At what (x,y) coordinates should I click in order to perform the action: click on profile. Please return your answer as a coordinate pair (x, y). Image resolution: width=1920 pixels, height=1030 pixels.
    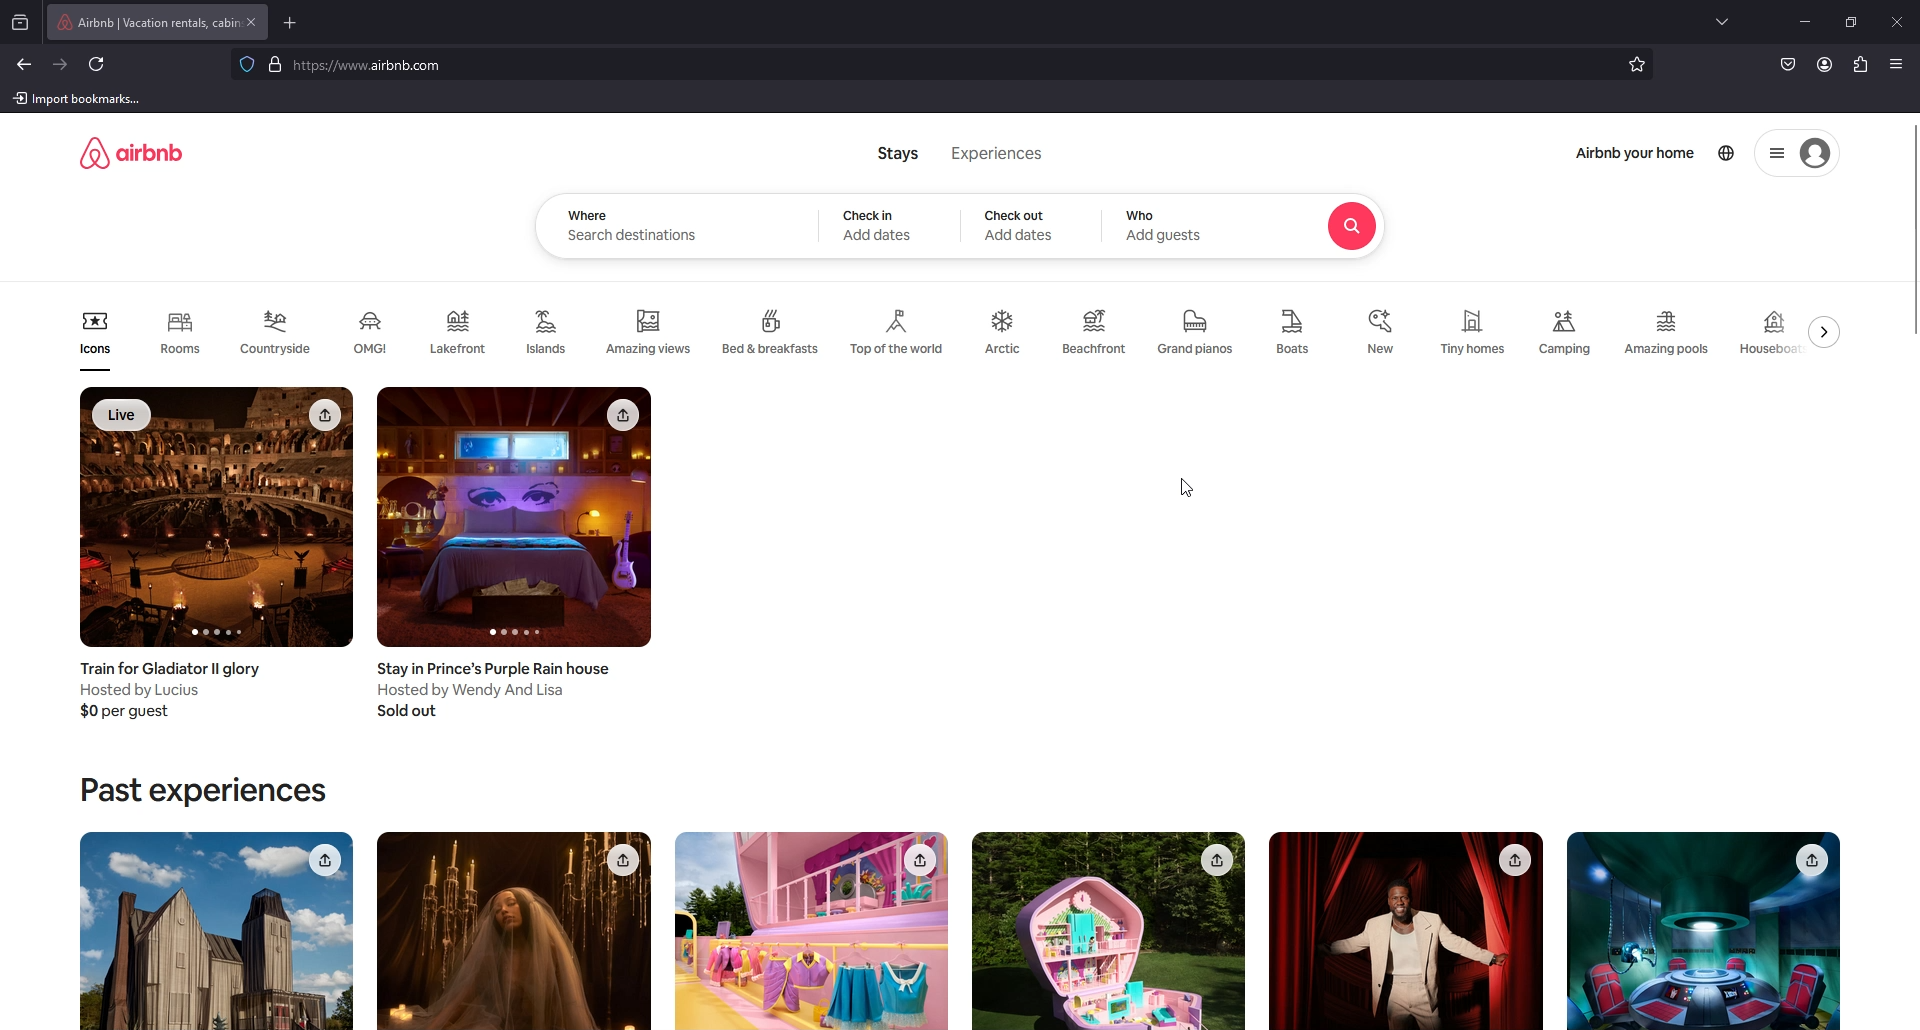
    Looking at the image, I should click on (1824, 65).